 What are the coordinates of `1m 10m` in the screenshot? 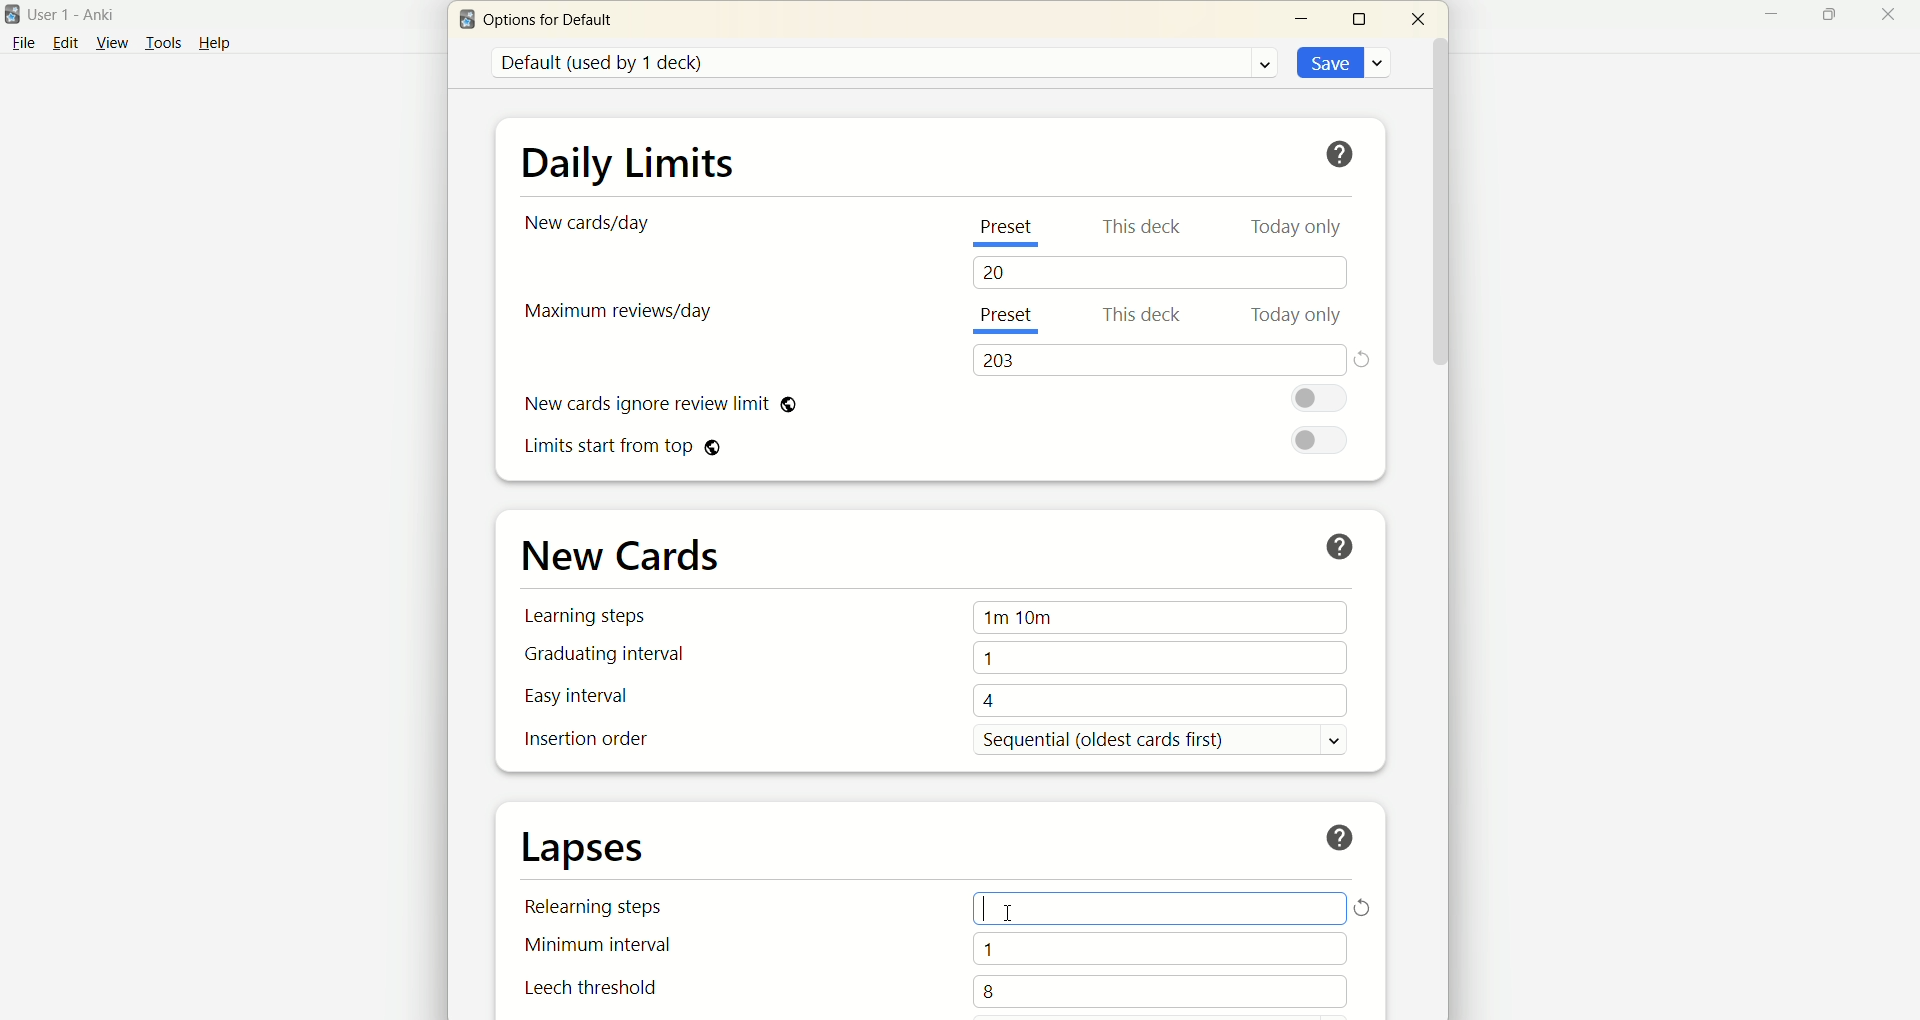 It's located at (1162, 619).